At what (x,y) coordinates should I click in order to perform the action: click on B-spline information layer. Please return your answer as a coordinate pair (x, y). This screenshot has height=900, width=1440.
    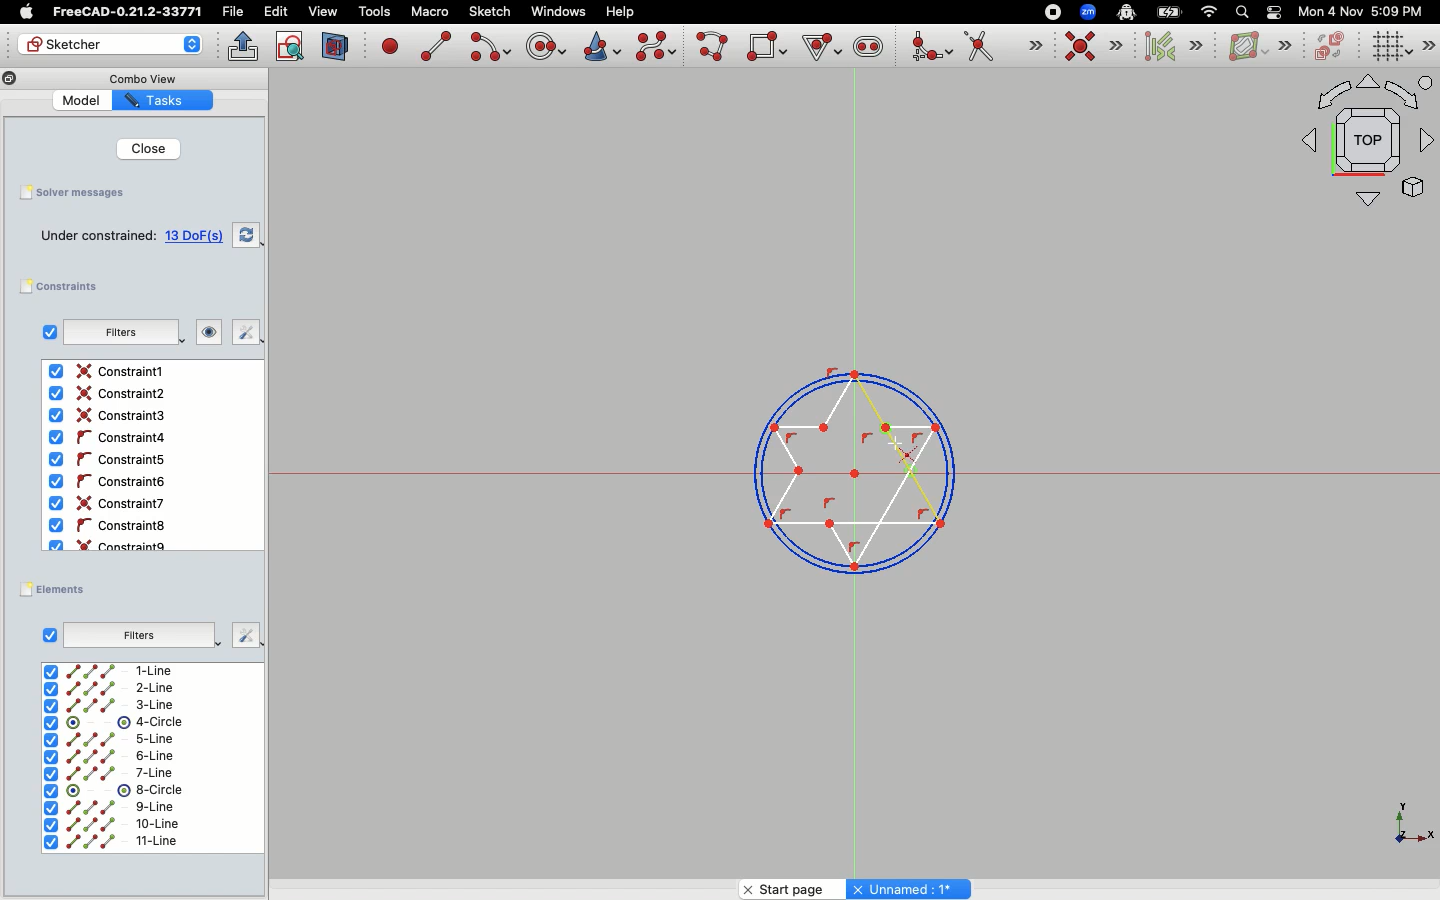
    Looking at the image, I should click on (1258, 47).